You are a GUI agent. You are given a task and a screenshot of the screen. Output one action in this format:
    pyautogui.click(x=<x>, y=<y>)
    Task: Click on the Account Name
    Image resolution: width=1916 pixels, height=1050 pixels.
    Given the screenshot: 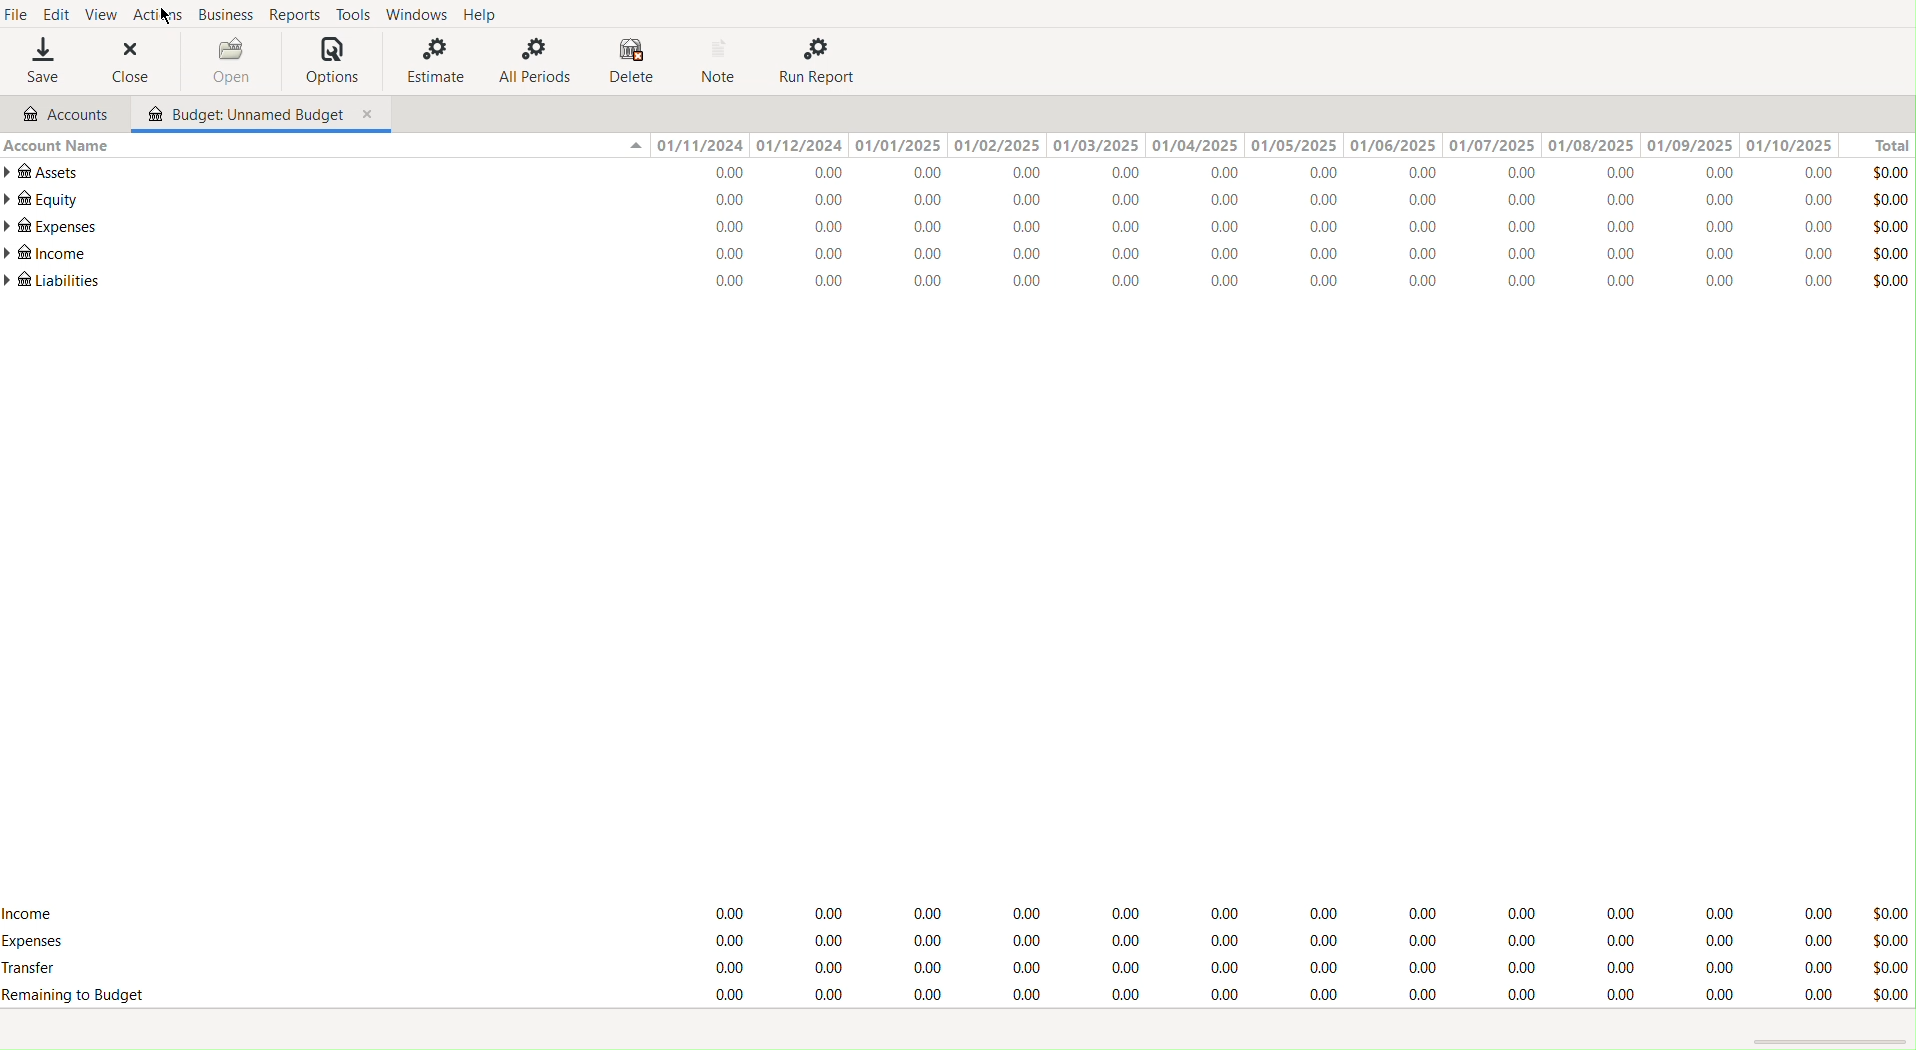 What is the action you would take?
    pyautogui.click(x=56, y=144)
    